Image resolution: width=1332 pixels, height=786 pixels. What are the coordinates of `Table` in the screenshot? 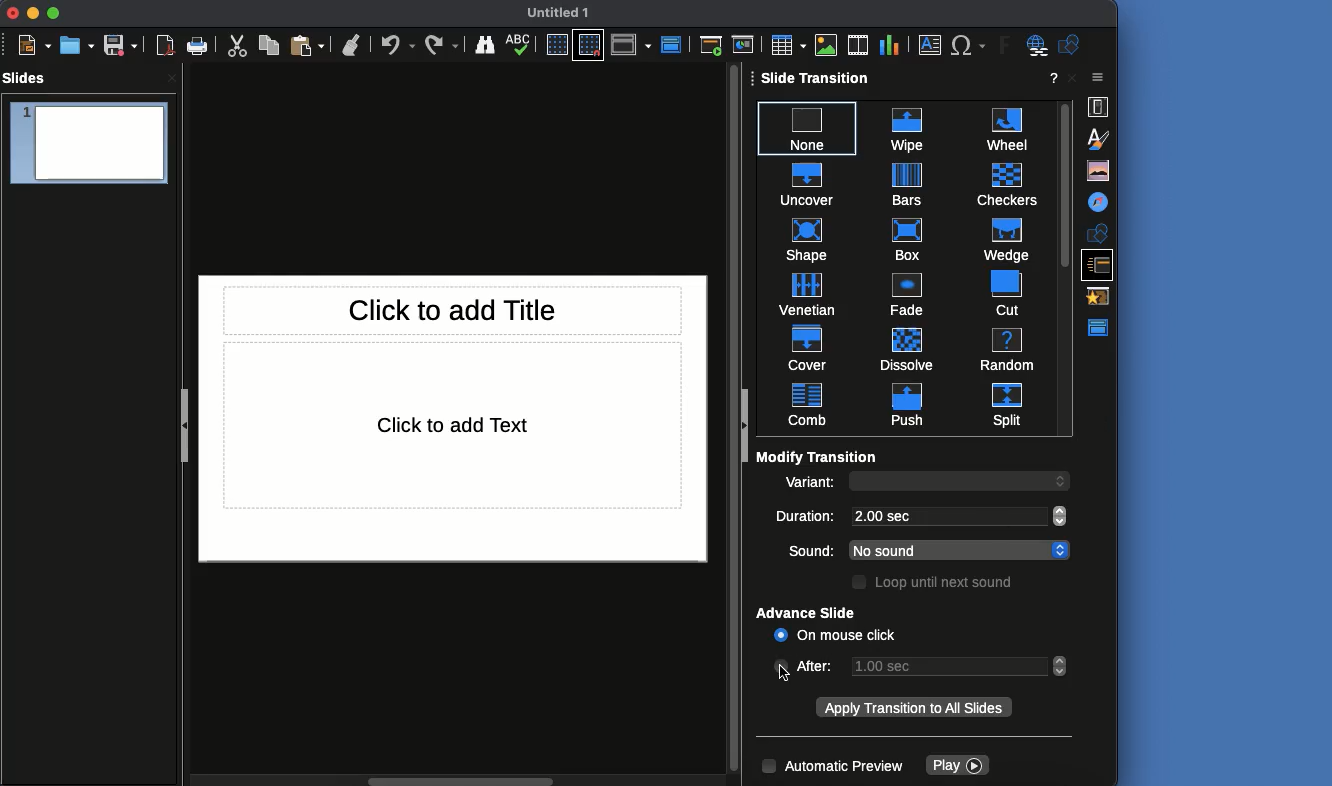 It's located at (787, 44).